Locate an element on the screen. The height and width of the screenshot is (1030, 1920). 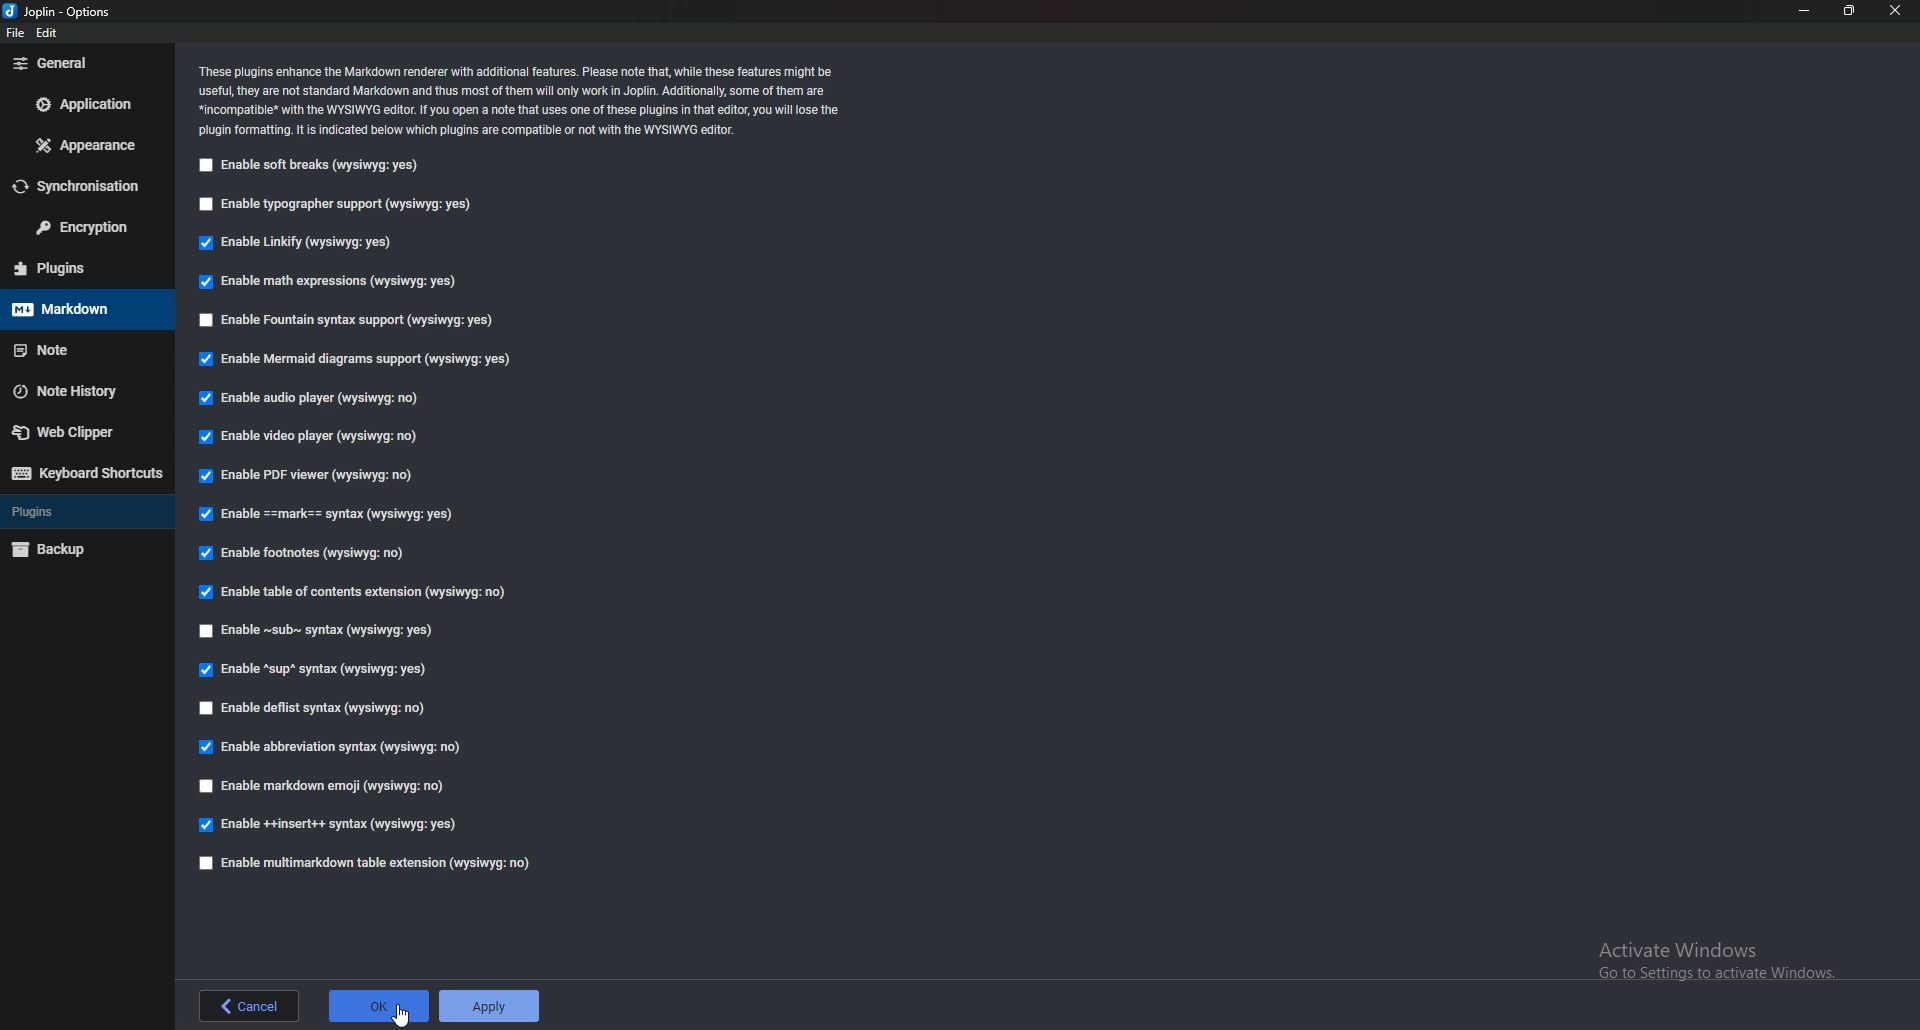
application is located at coordinates (82, 102).